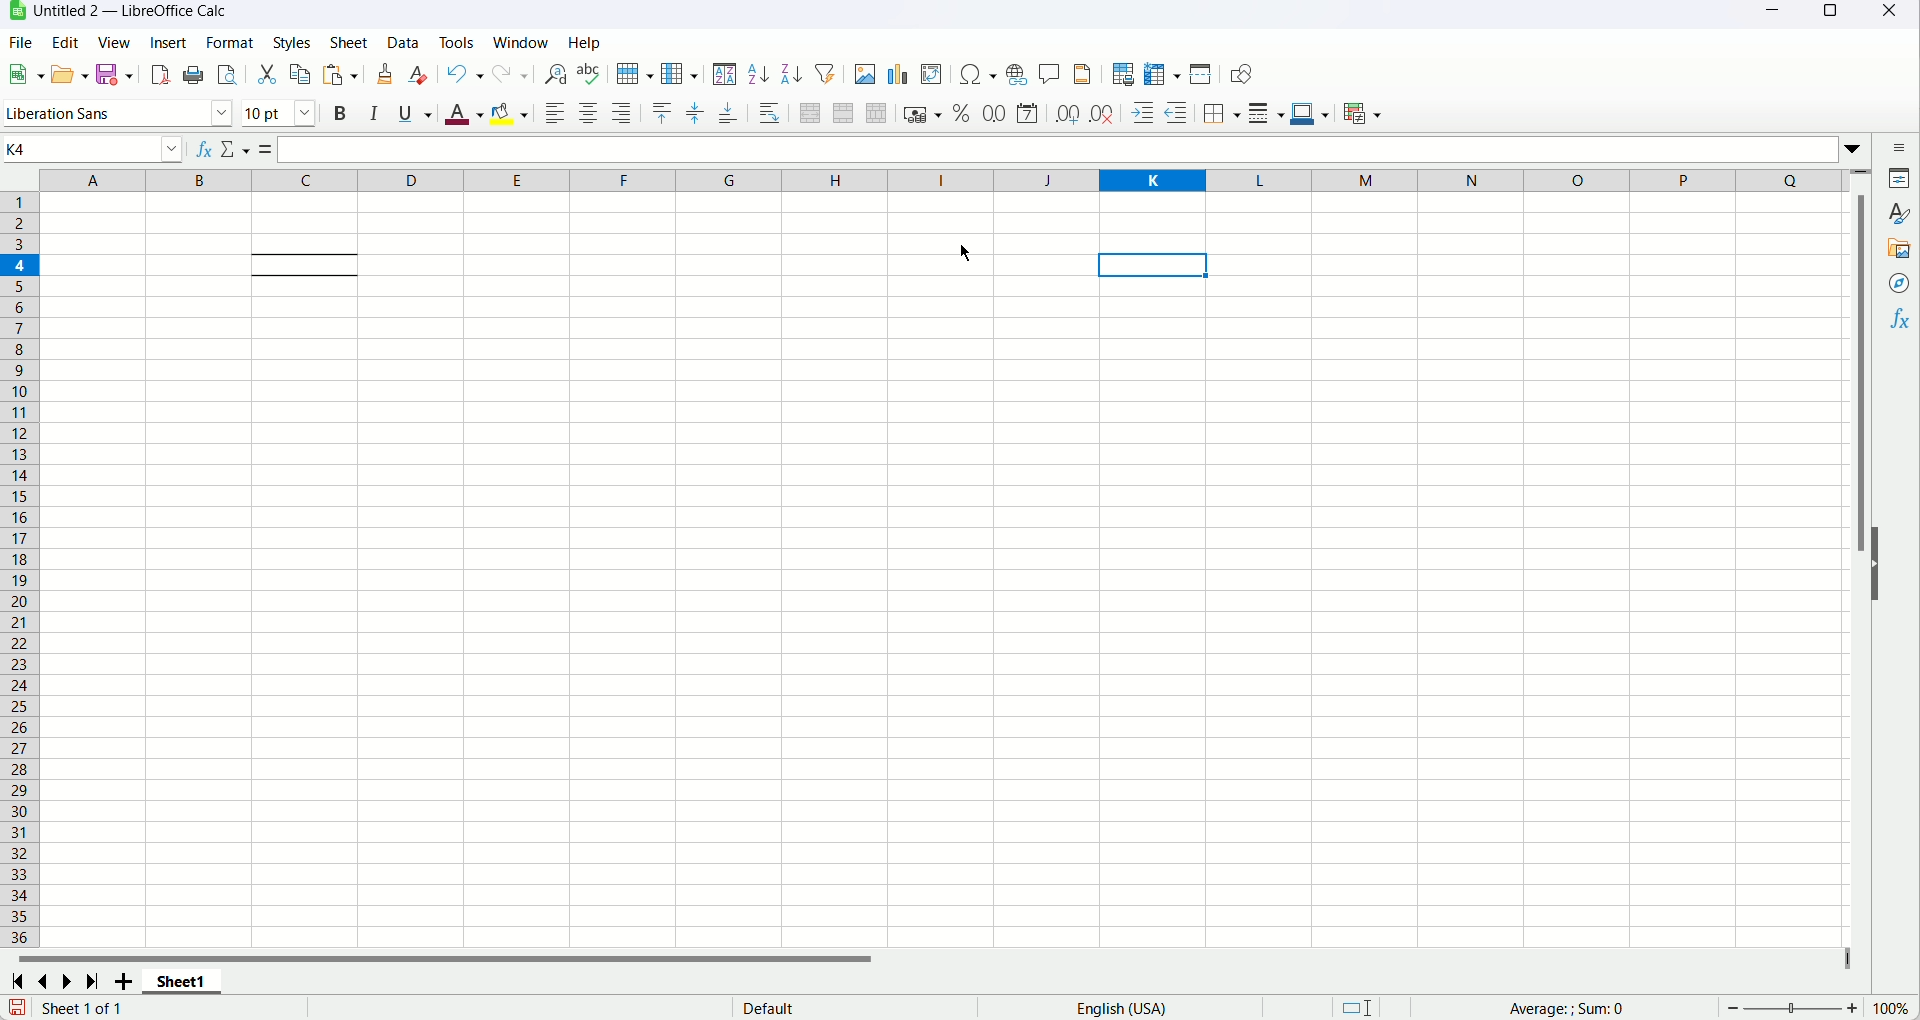 The width and height of the screenshot is (1920, 1020). What do you see at coordinates (268, 76) in the screenshot?
I see `Cut` at bounding box center [268, 76].